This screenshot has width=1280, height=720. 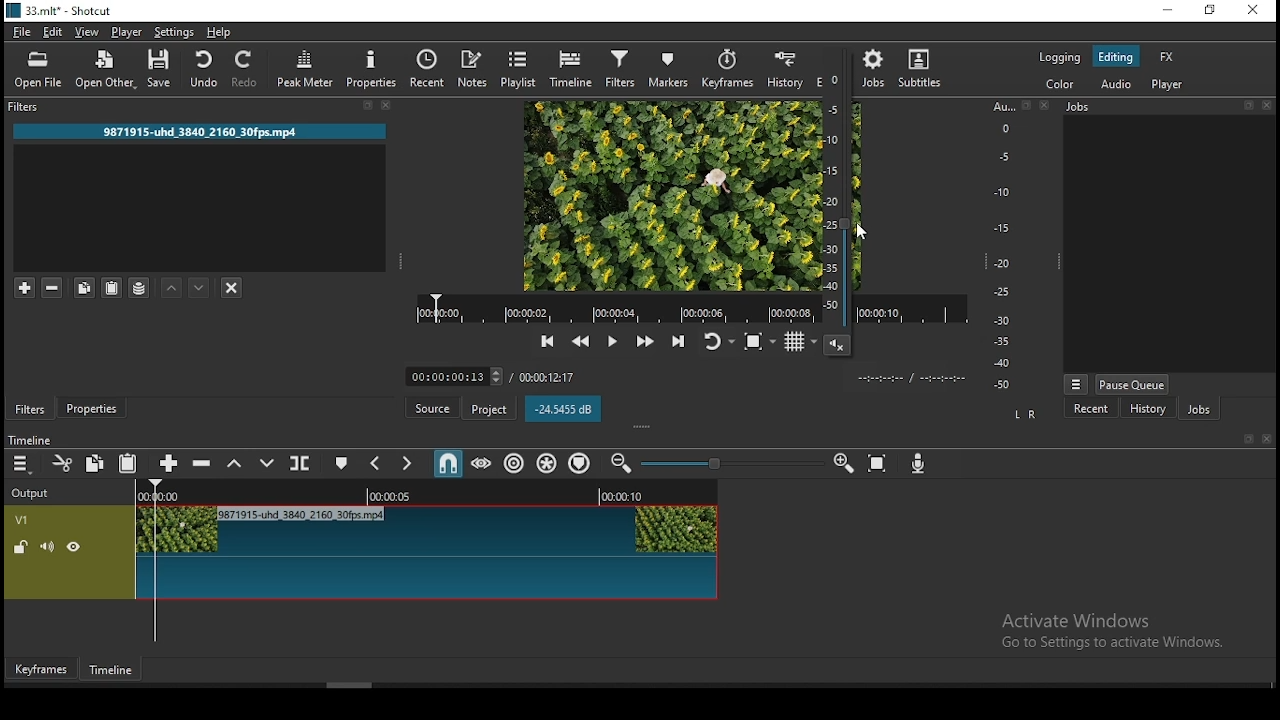 I want to click on ripple markers, so click(x=579, y=464).